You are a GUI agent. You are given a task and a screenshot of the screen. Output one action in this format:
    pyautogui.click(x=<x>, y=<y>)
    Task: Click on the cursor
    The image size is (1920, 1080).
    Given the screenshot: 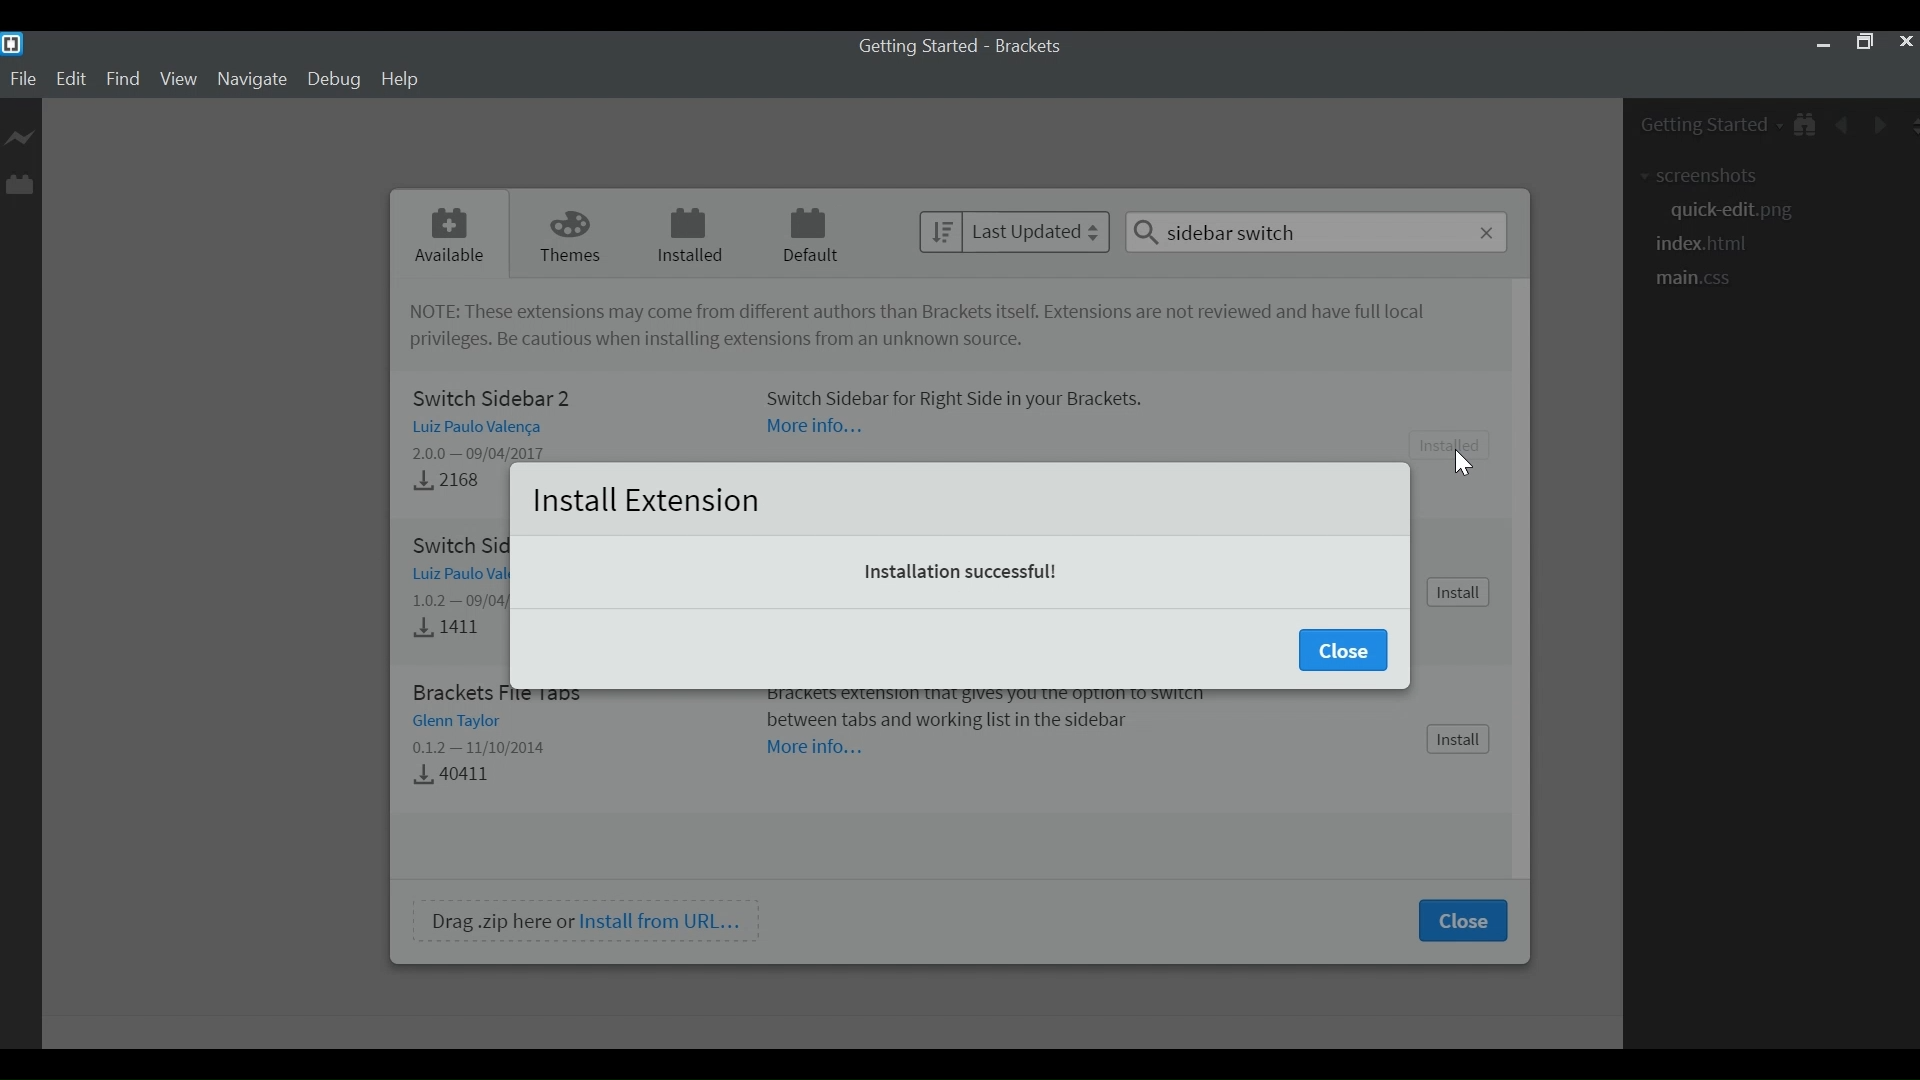 What is the action you would take?
    pyautogui.click(x=1462, y=462)
    